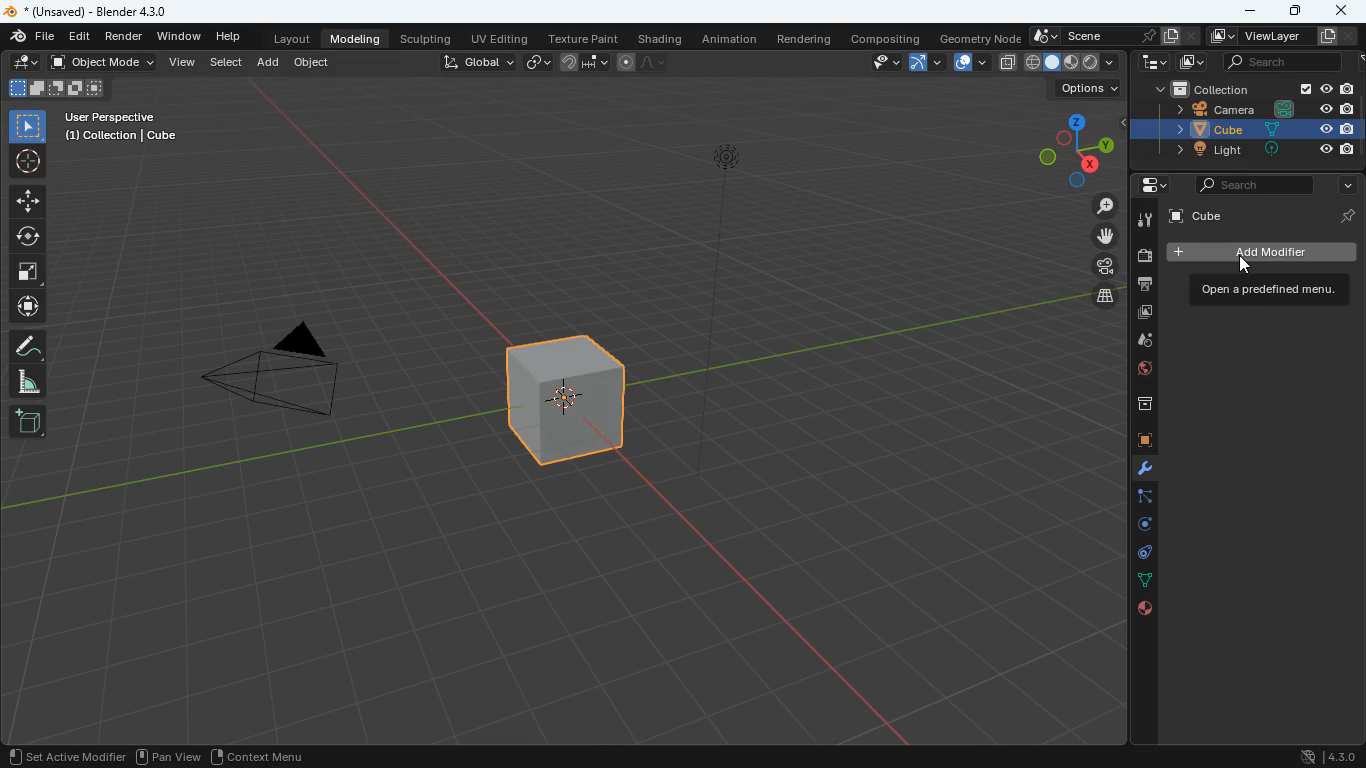  What do you see at coordinates (31, 124) in the screenshot?
I see `select` at bounding box center [31, 124].